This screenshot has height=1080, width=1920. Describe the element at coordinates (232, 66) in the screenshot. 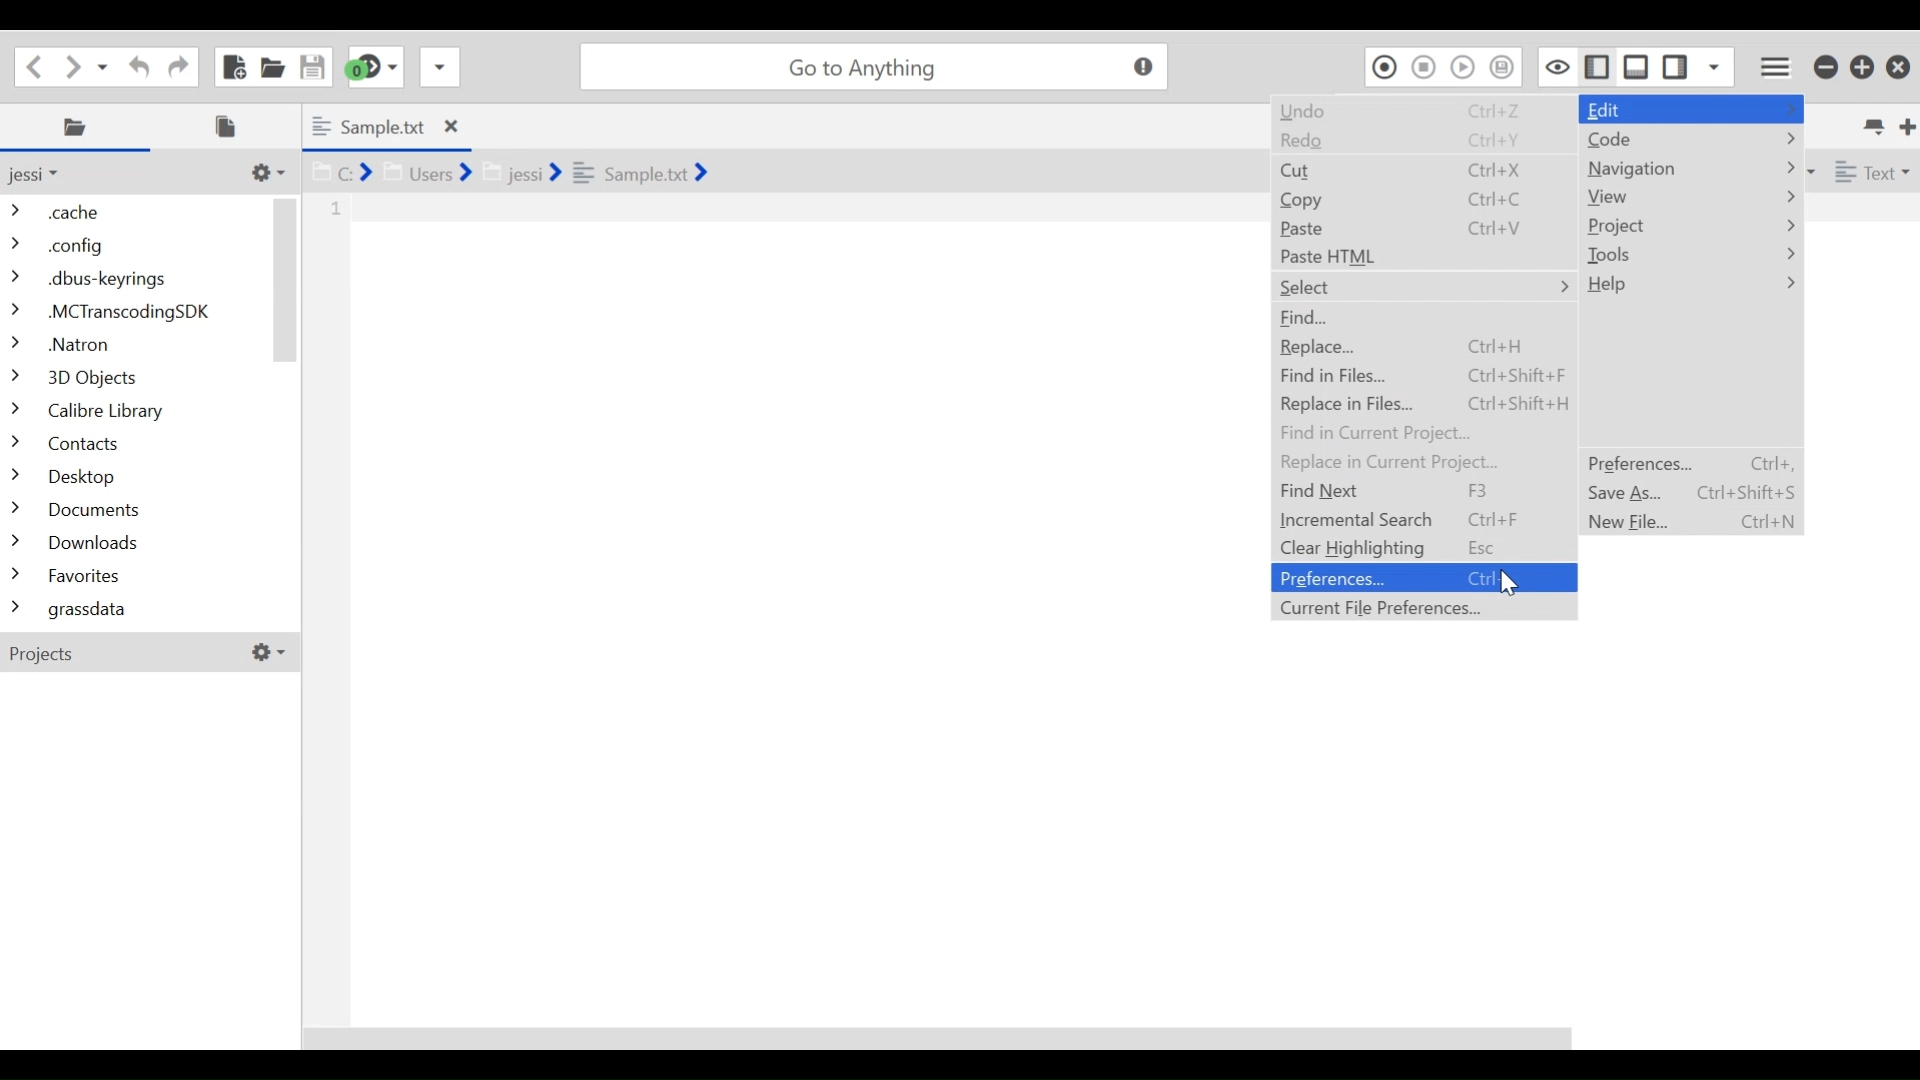

I see `New File` at that location.